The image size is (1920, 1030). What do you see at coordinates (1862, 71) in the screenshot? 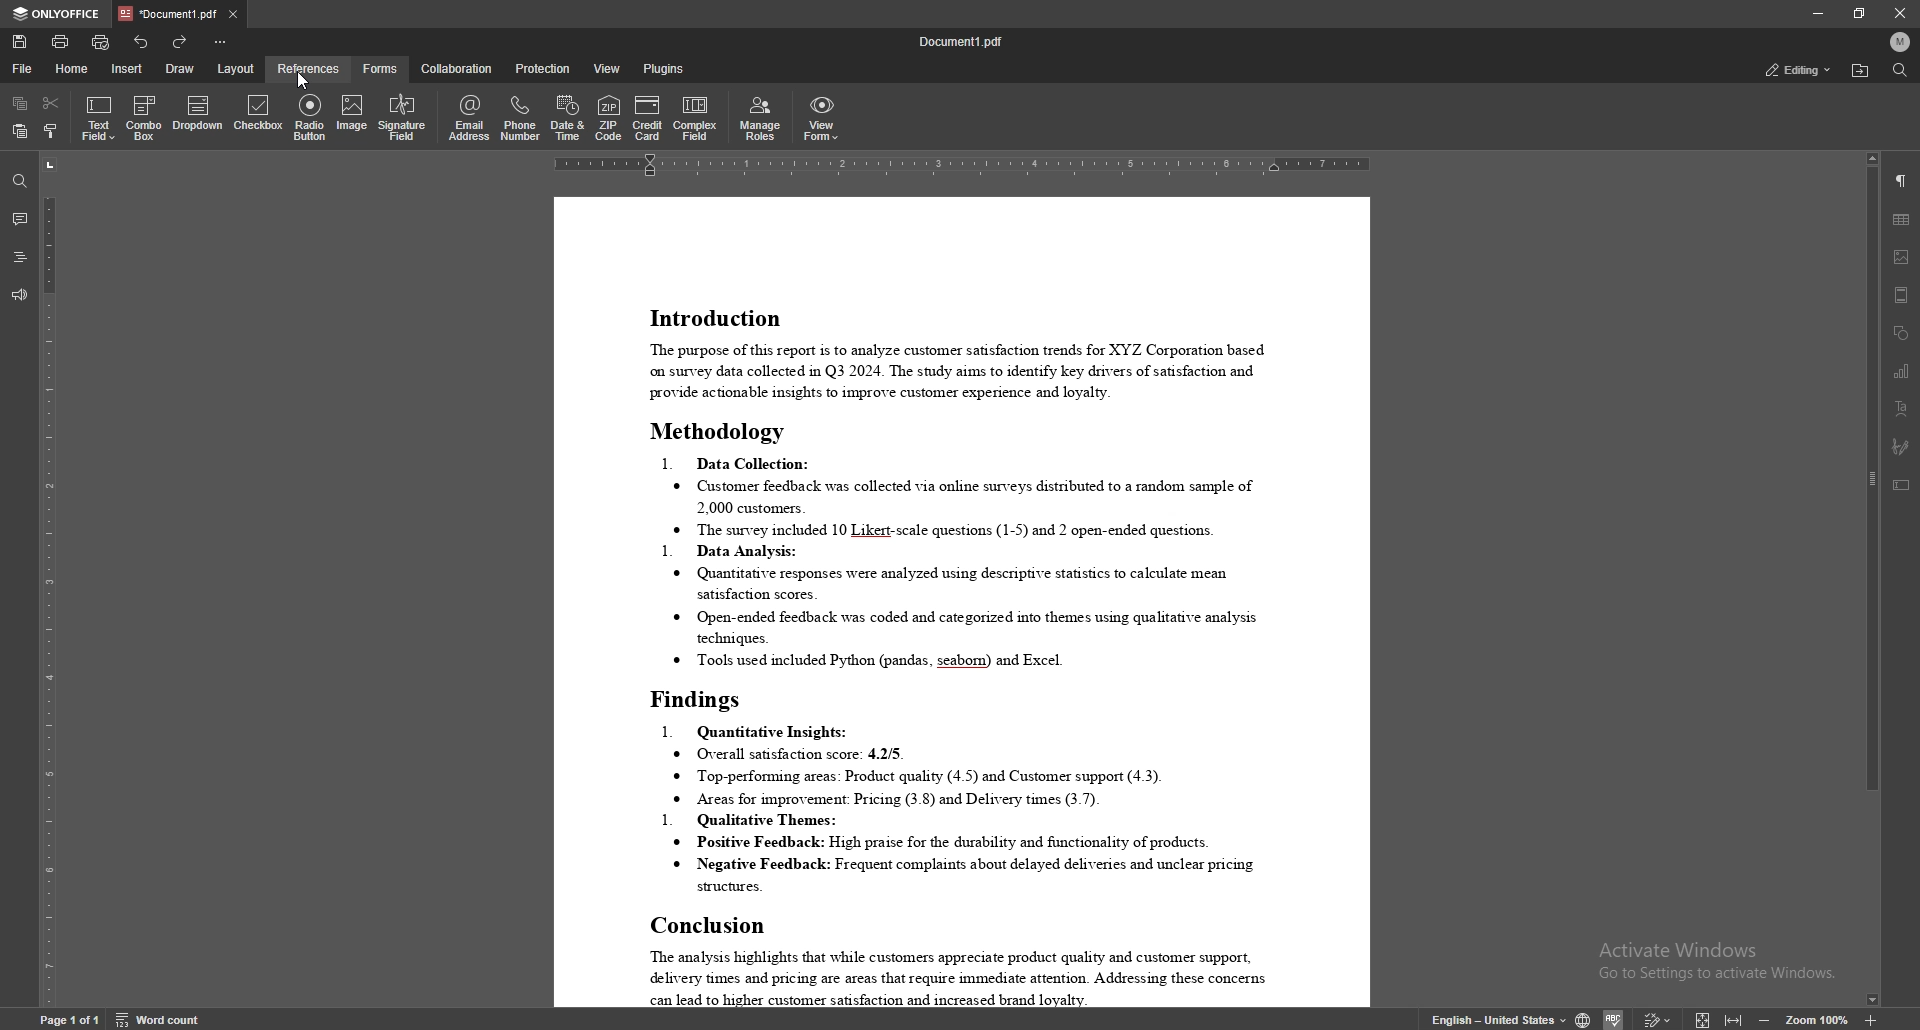
I see `find location` at bounding box center [1862, 71].